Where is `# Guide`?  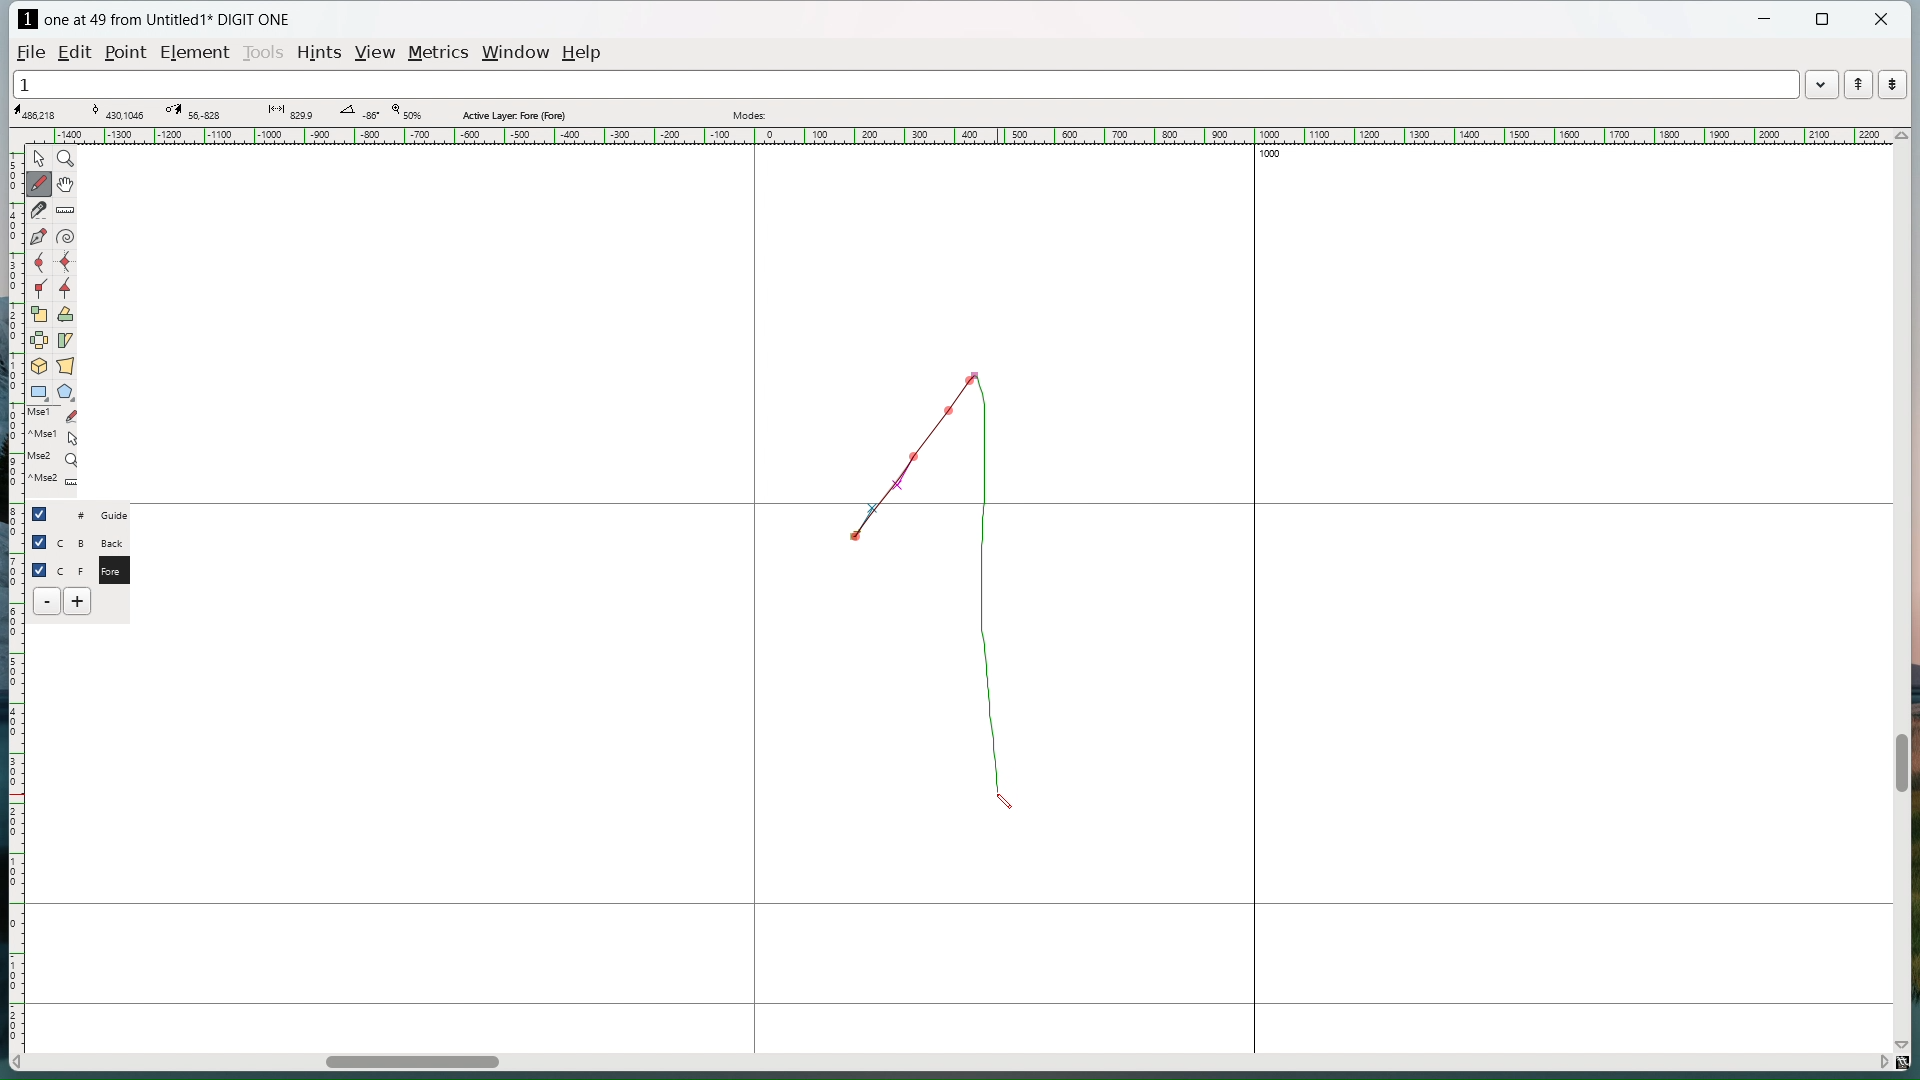 # Guide is located at coordinates (95, 514).